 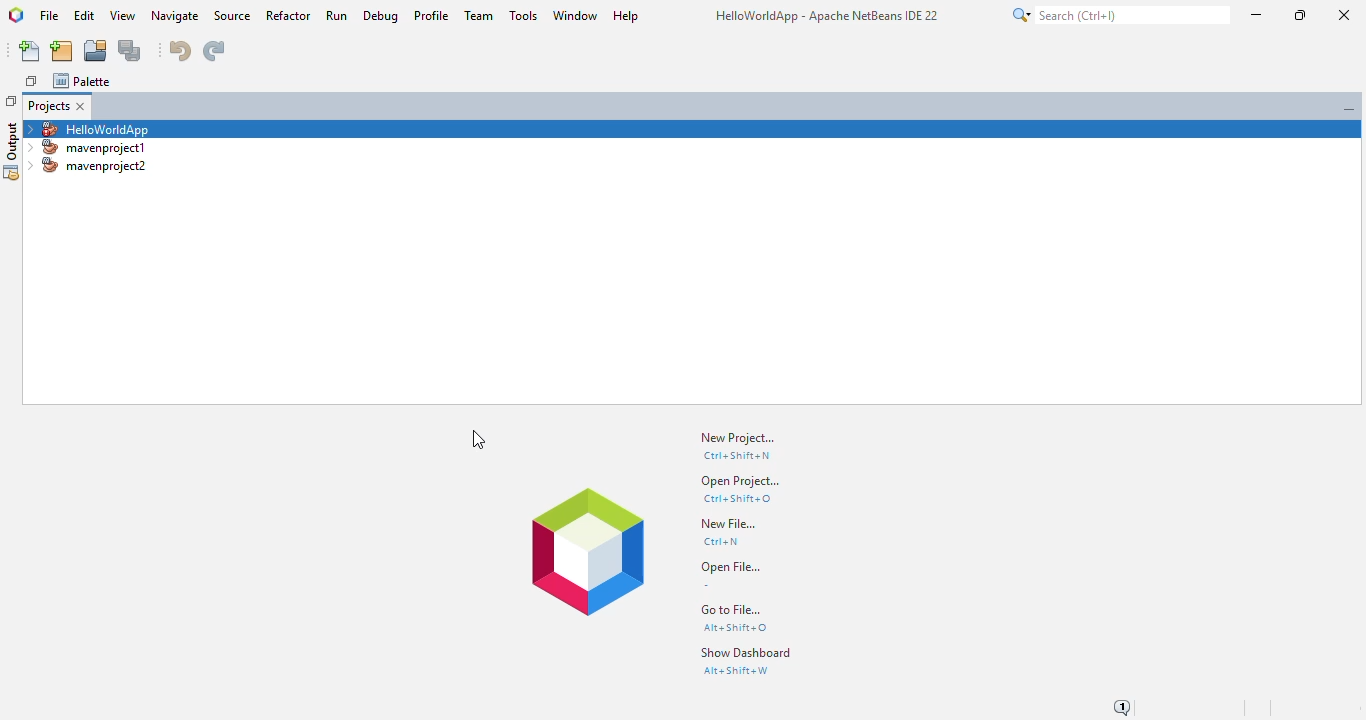 What do you see at coordinates (131, 51) in the screenshot?
I see `save all` at bounding box center [131, 51].